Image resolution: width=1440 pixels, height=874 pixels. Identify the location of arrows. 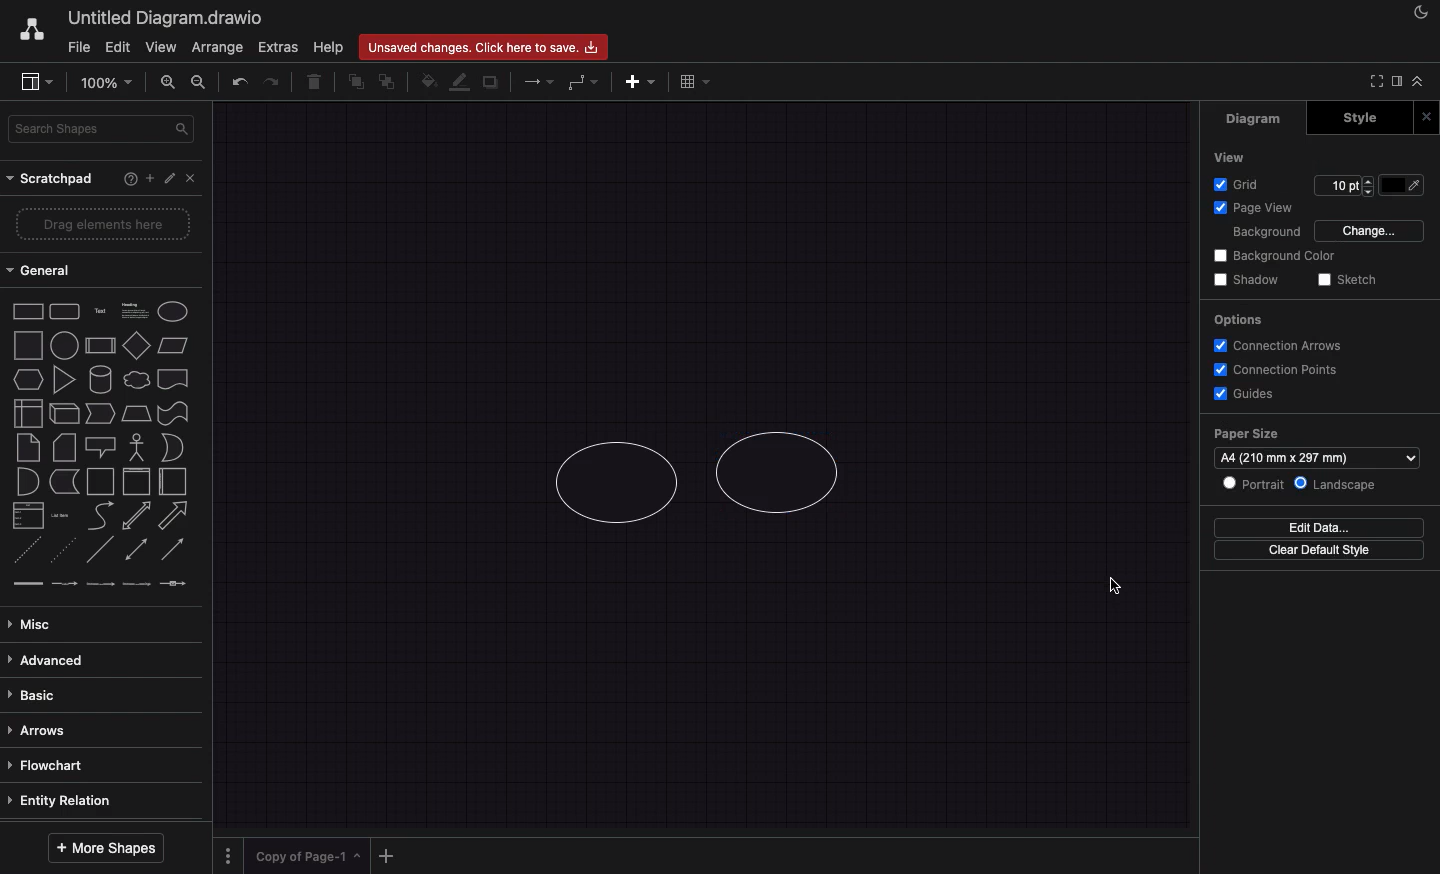
(95, 730).